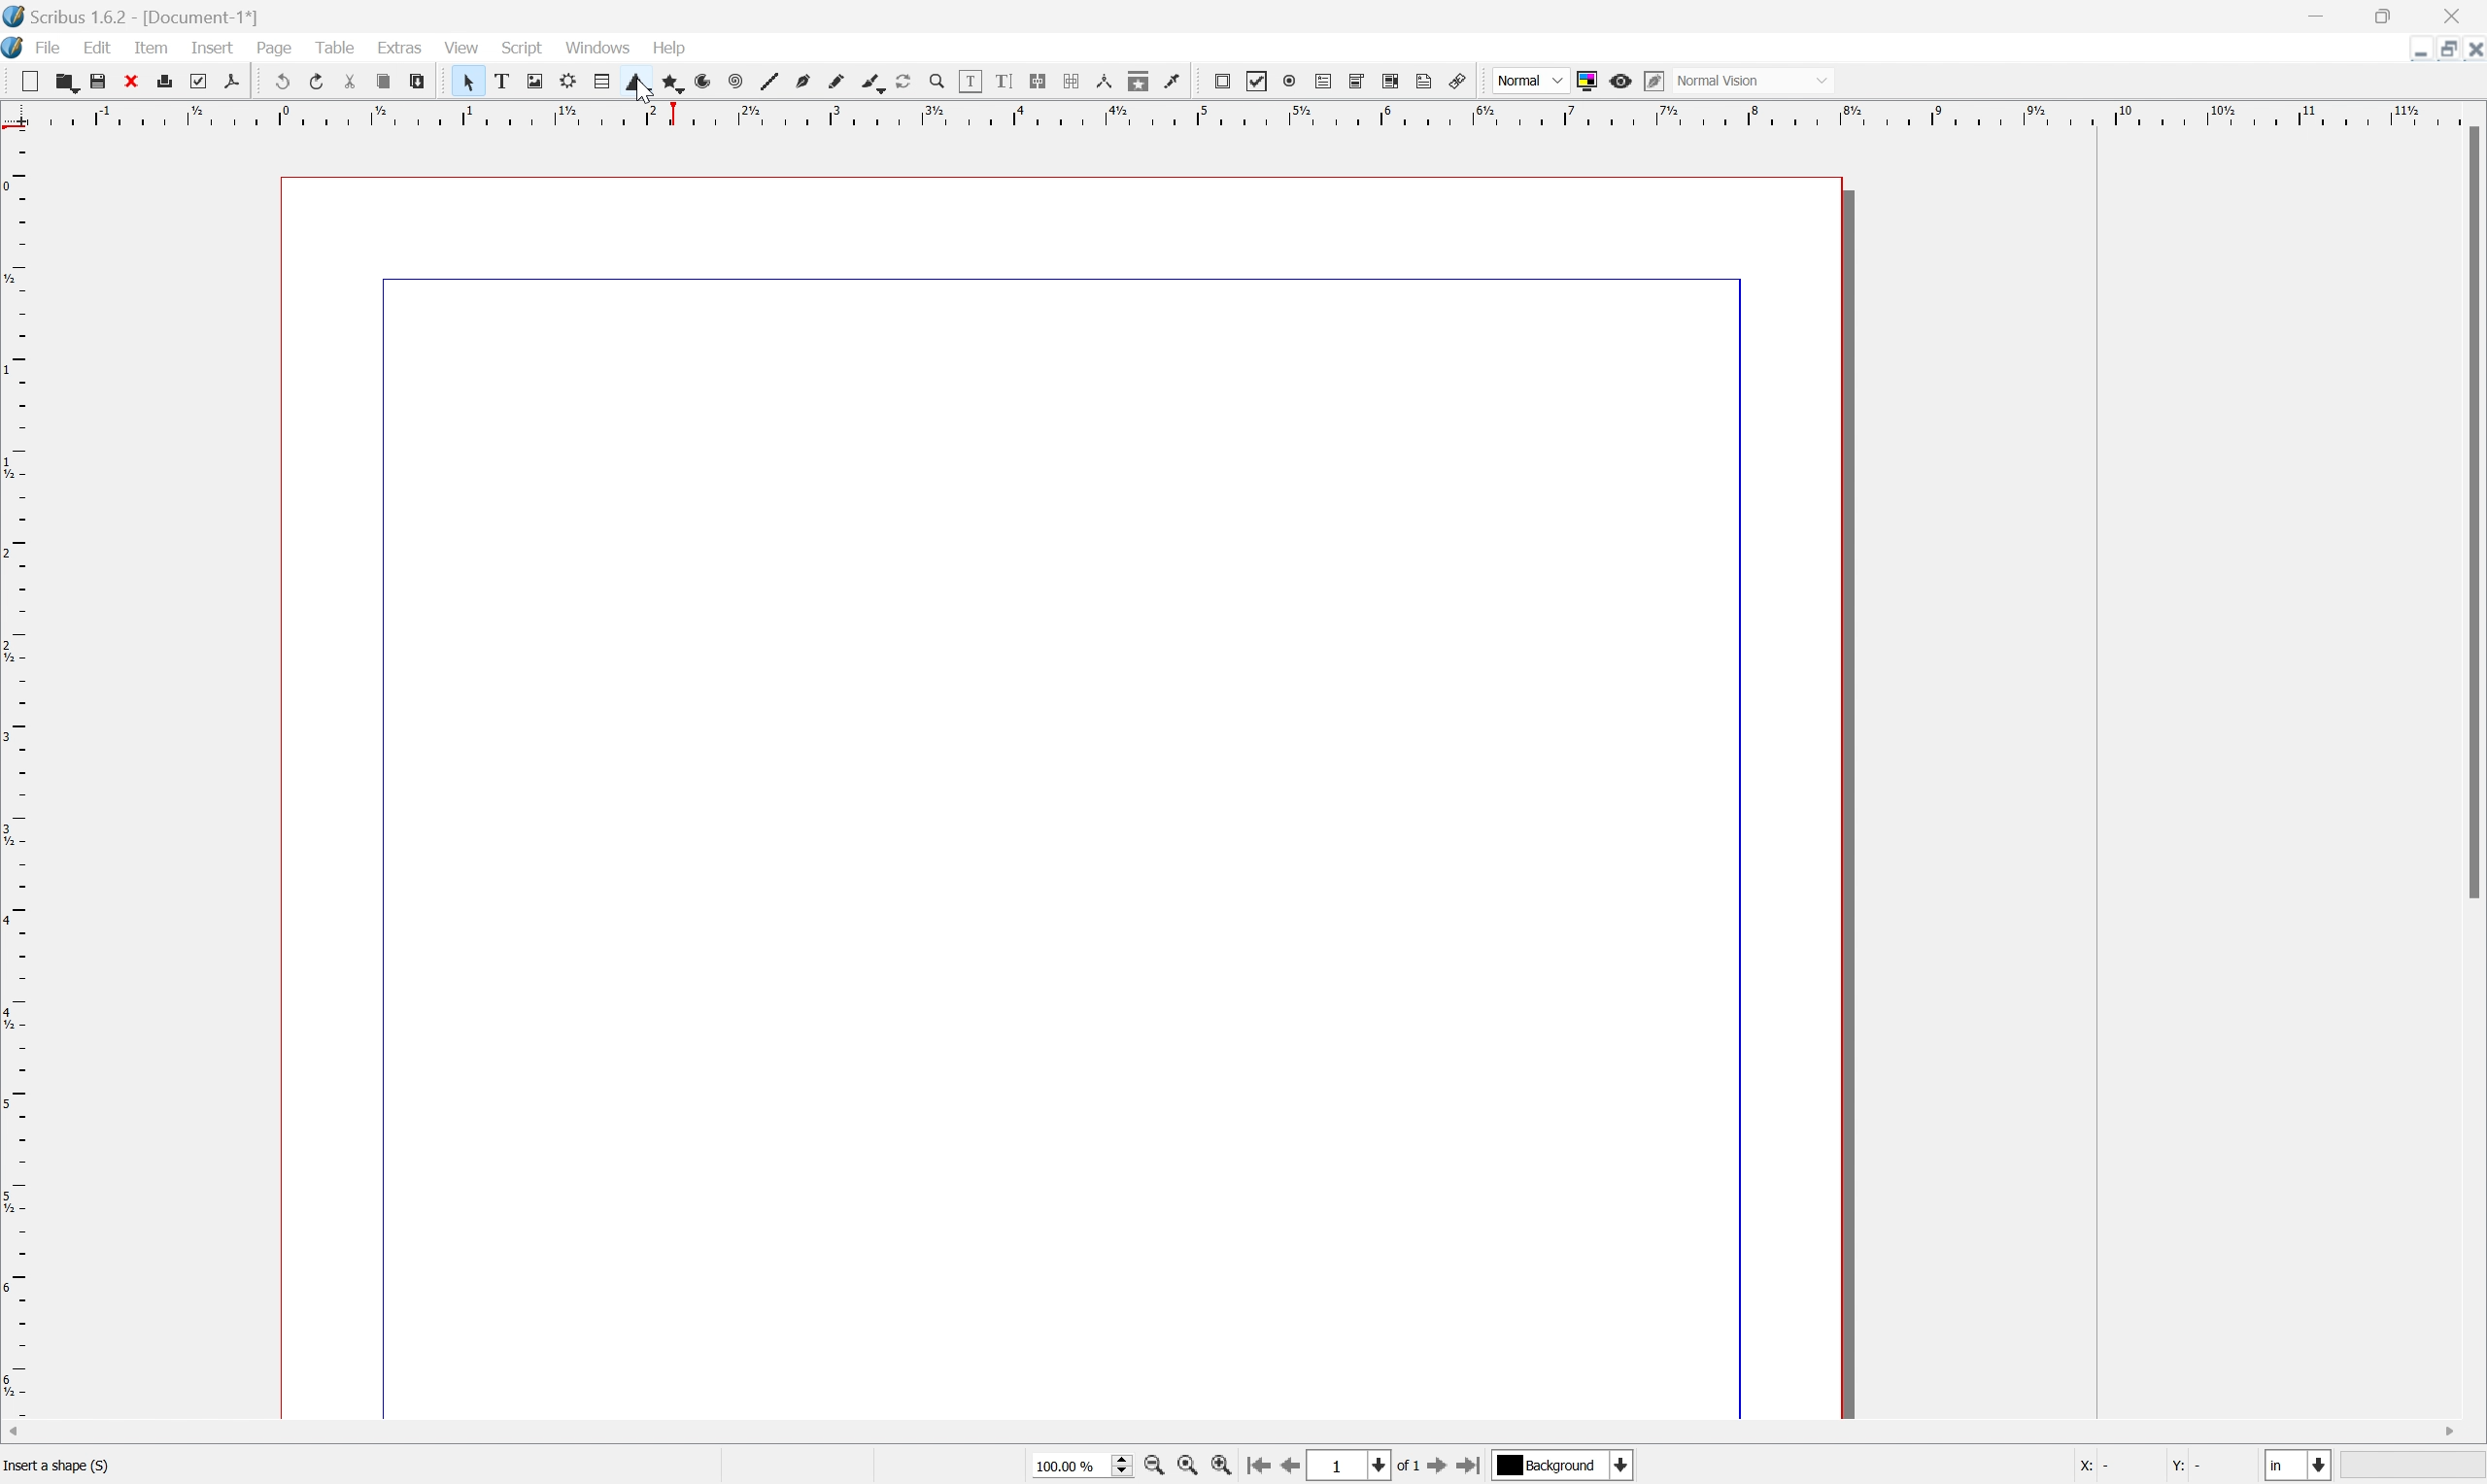 The width and height of the screenshot is (2487, 1484). I want to click on Preview mode, so click(1620, 81).